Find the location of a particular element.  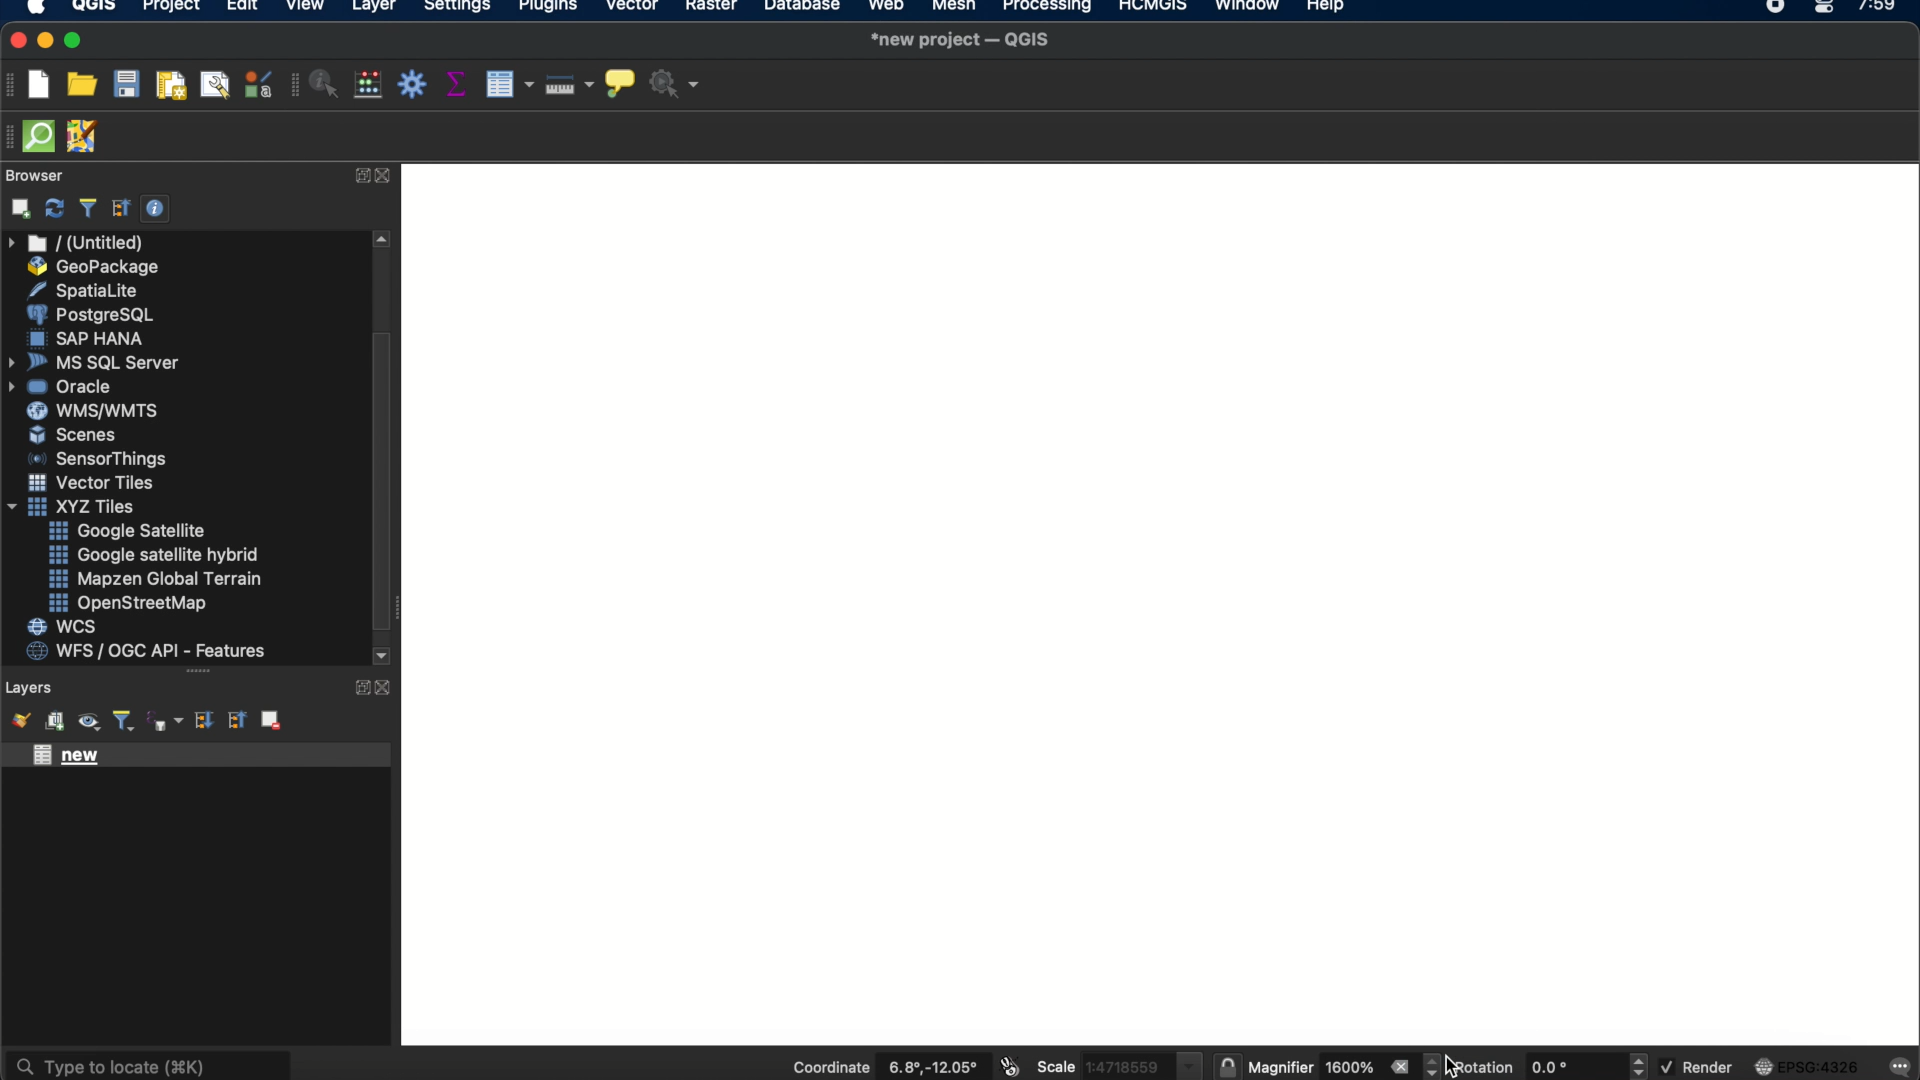

spatiallite is located at coordinates (87, 290).